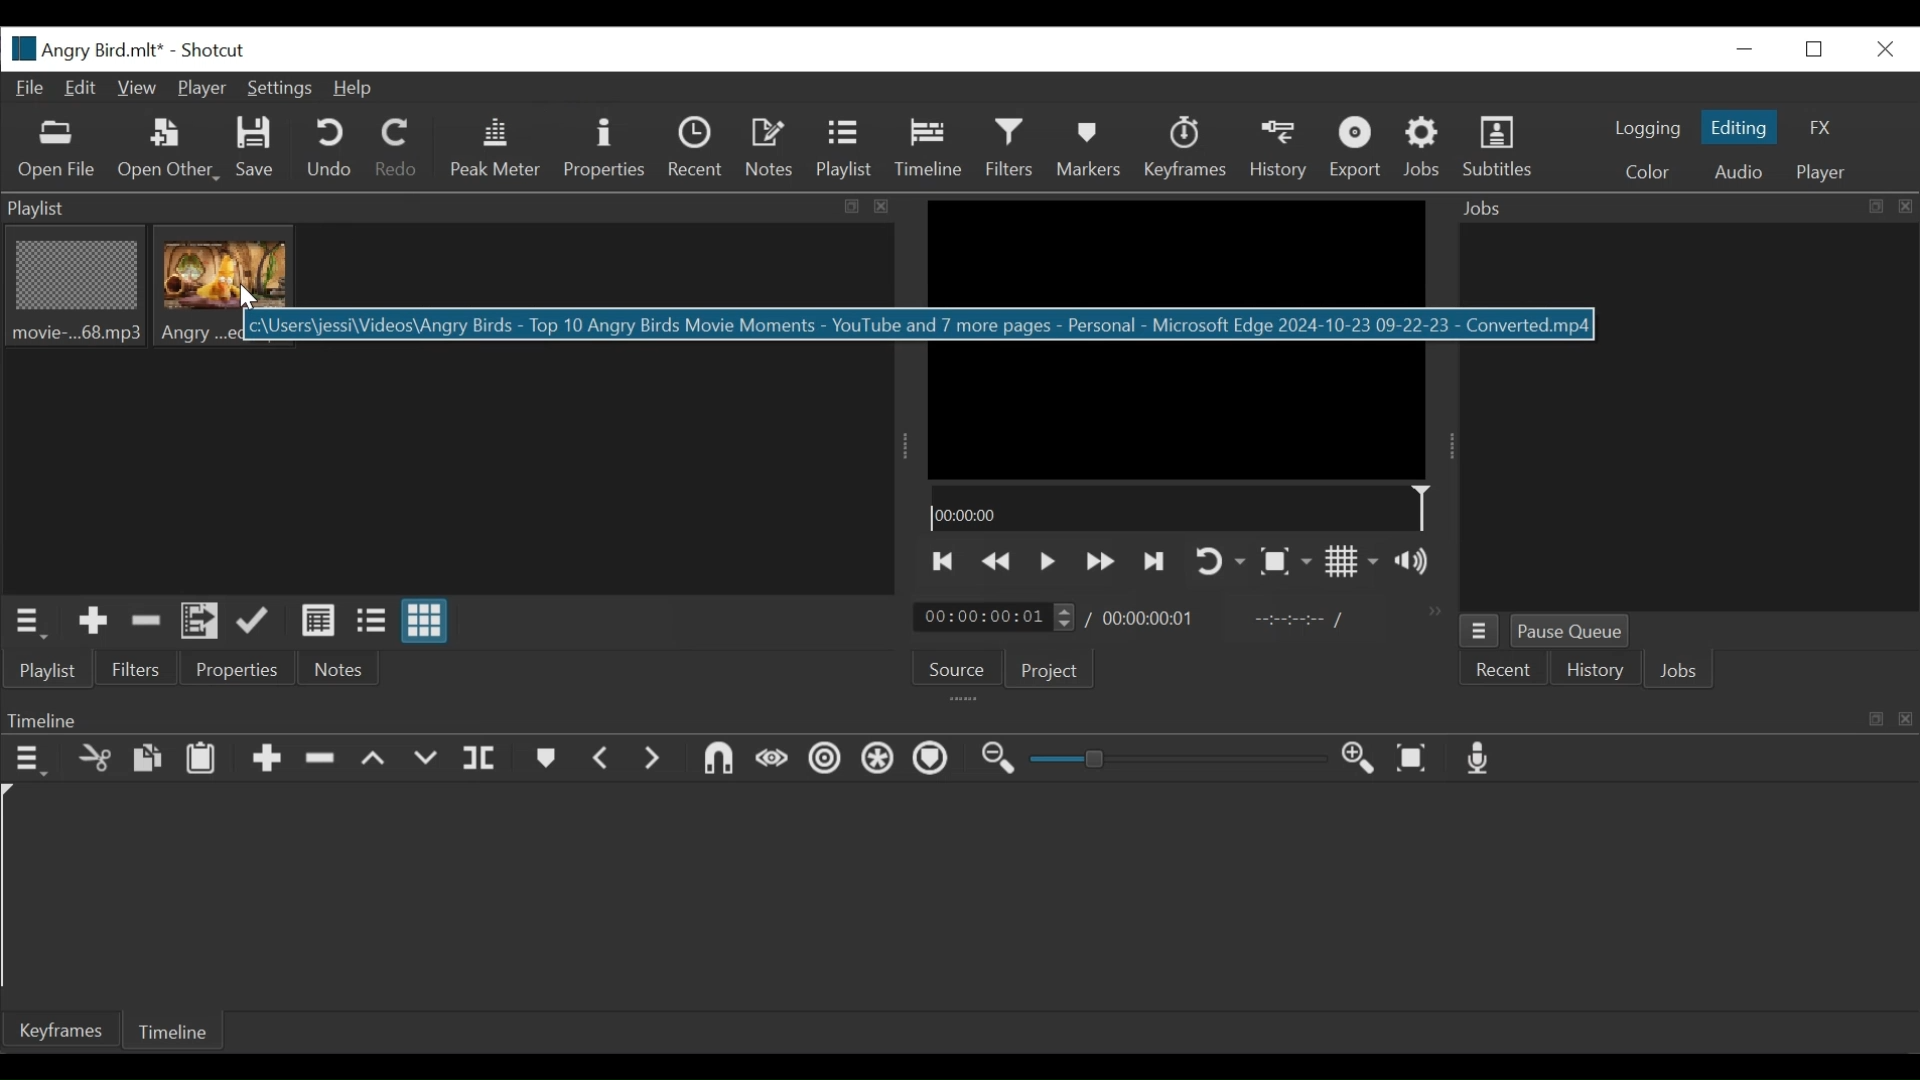 The width and height of the screenshot is (1920, 1080). I want to click on Recent, so click(1504, 669).